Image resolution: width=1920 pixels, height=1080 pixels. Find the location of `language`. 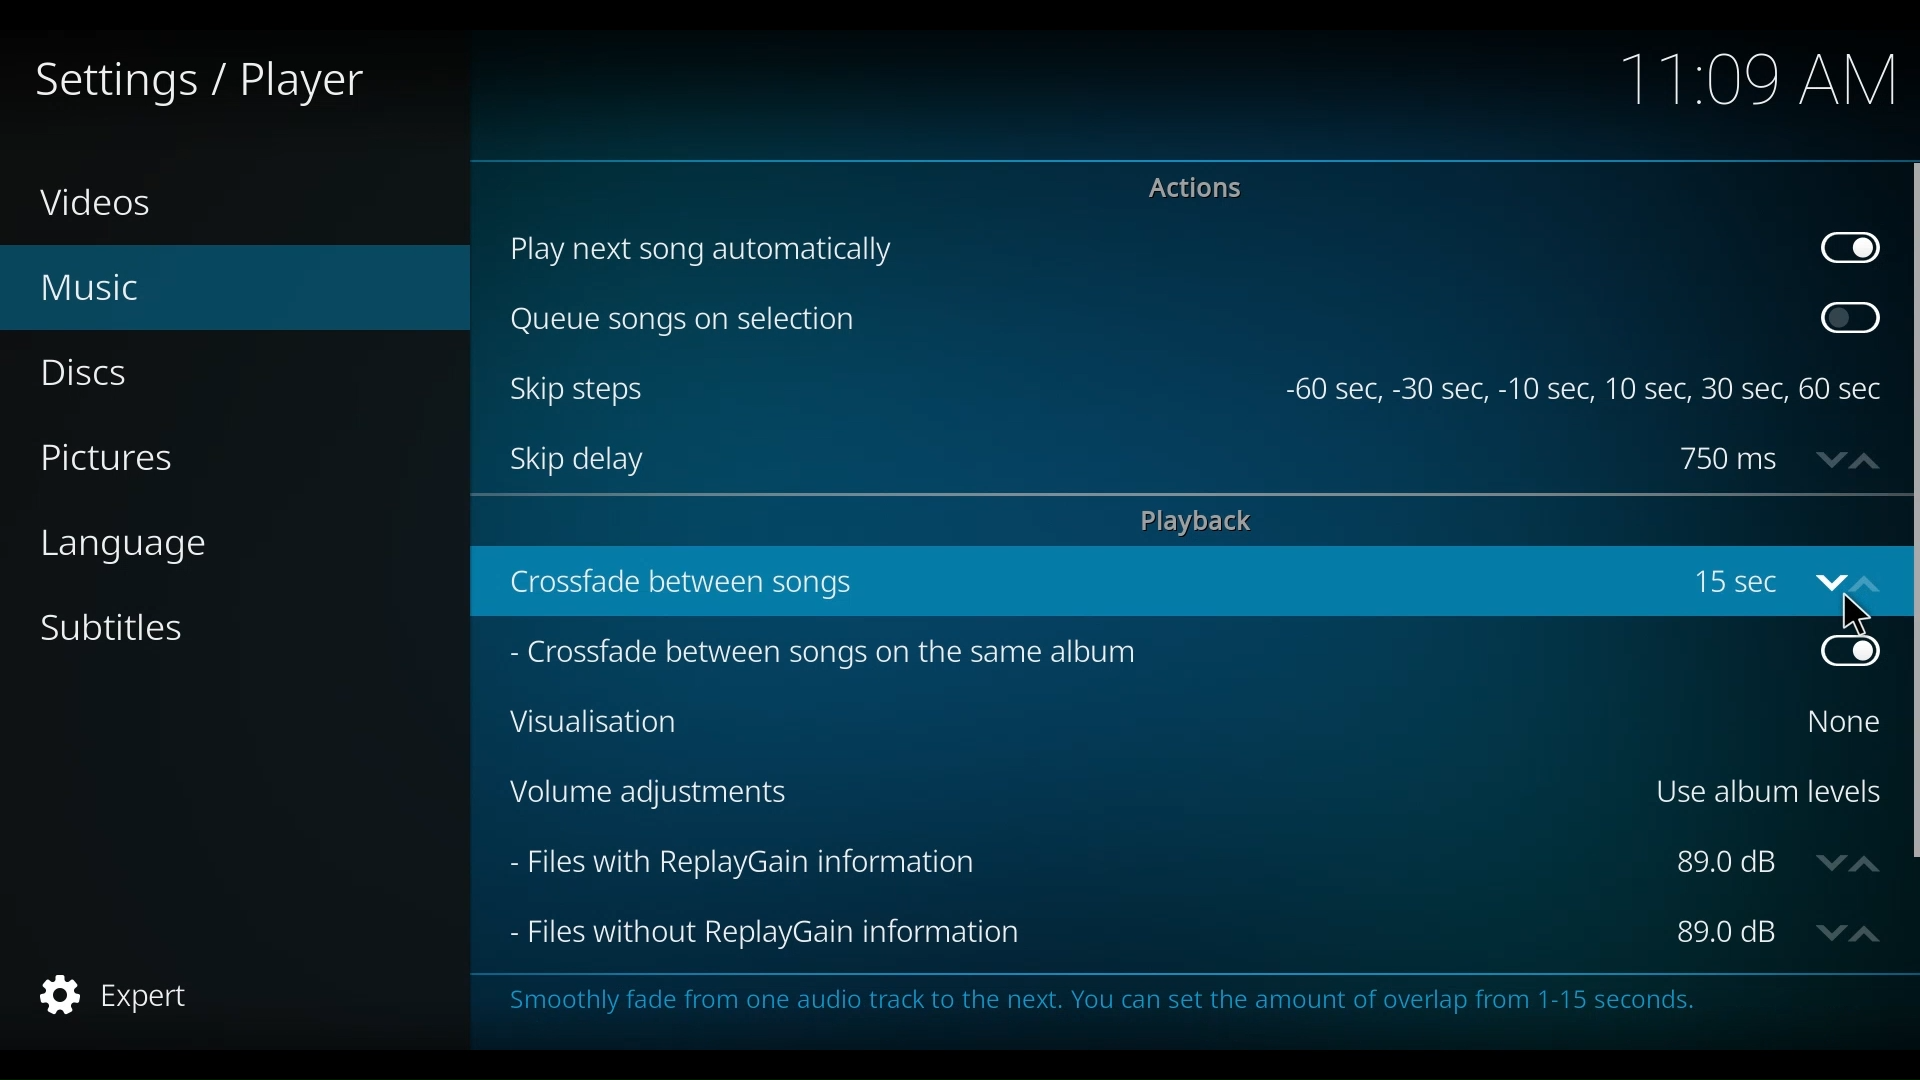

language is located at coordinates (133, 551).